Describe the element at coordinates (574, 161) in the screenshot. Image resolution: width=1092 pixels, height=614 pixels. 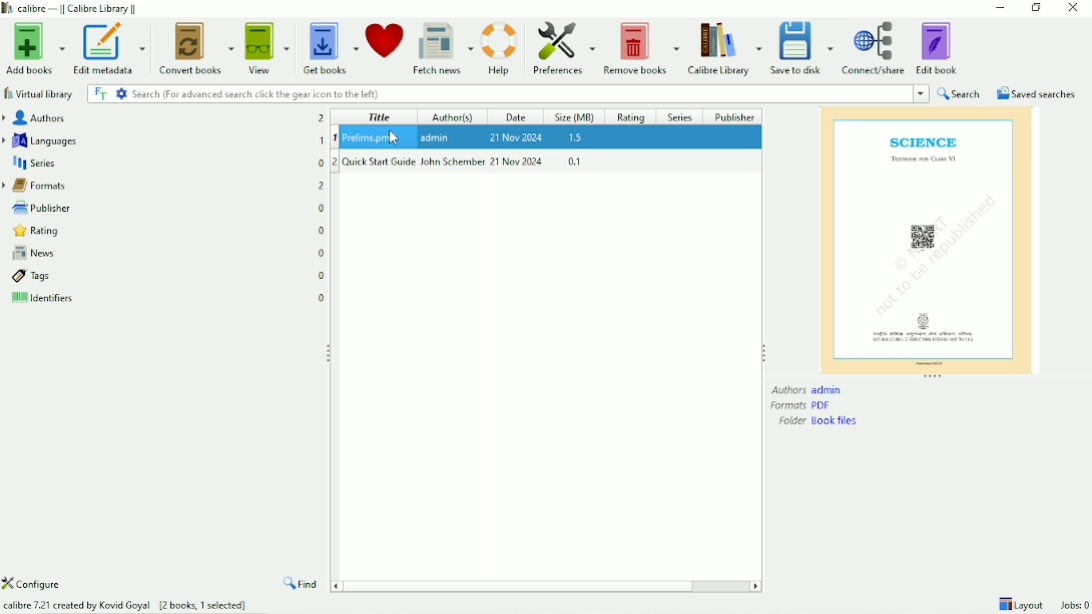
I see `0.1` at that location.